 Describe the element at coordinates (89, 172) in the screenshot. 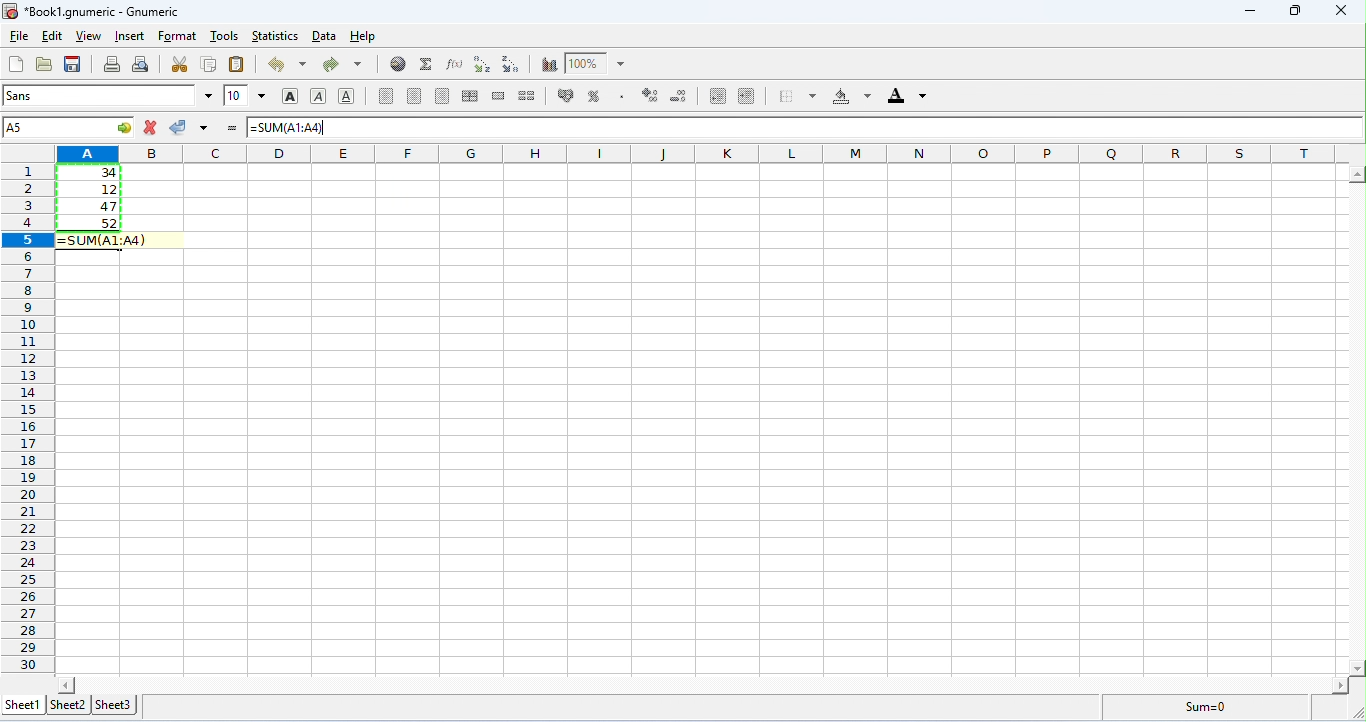

I see `34` at that location.